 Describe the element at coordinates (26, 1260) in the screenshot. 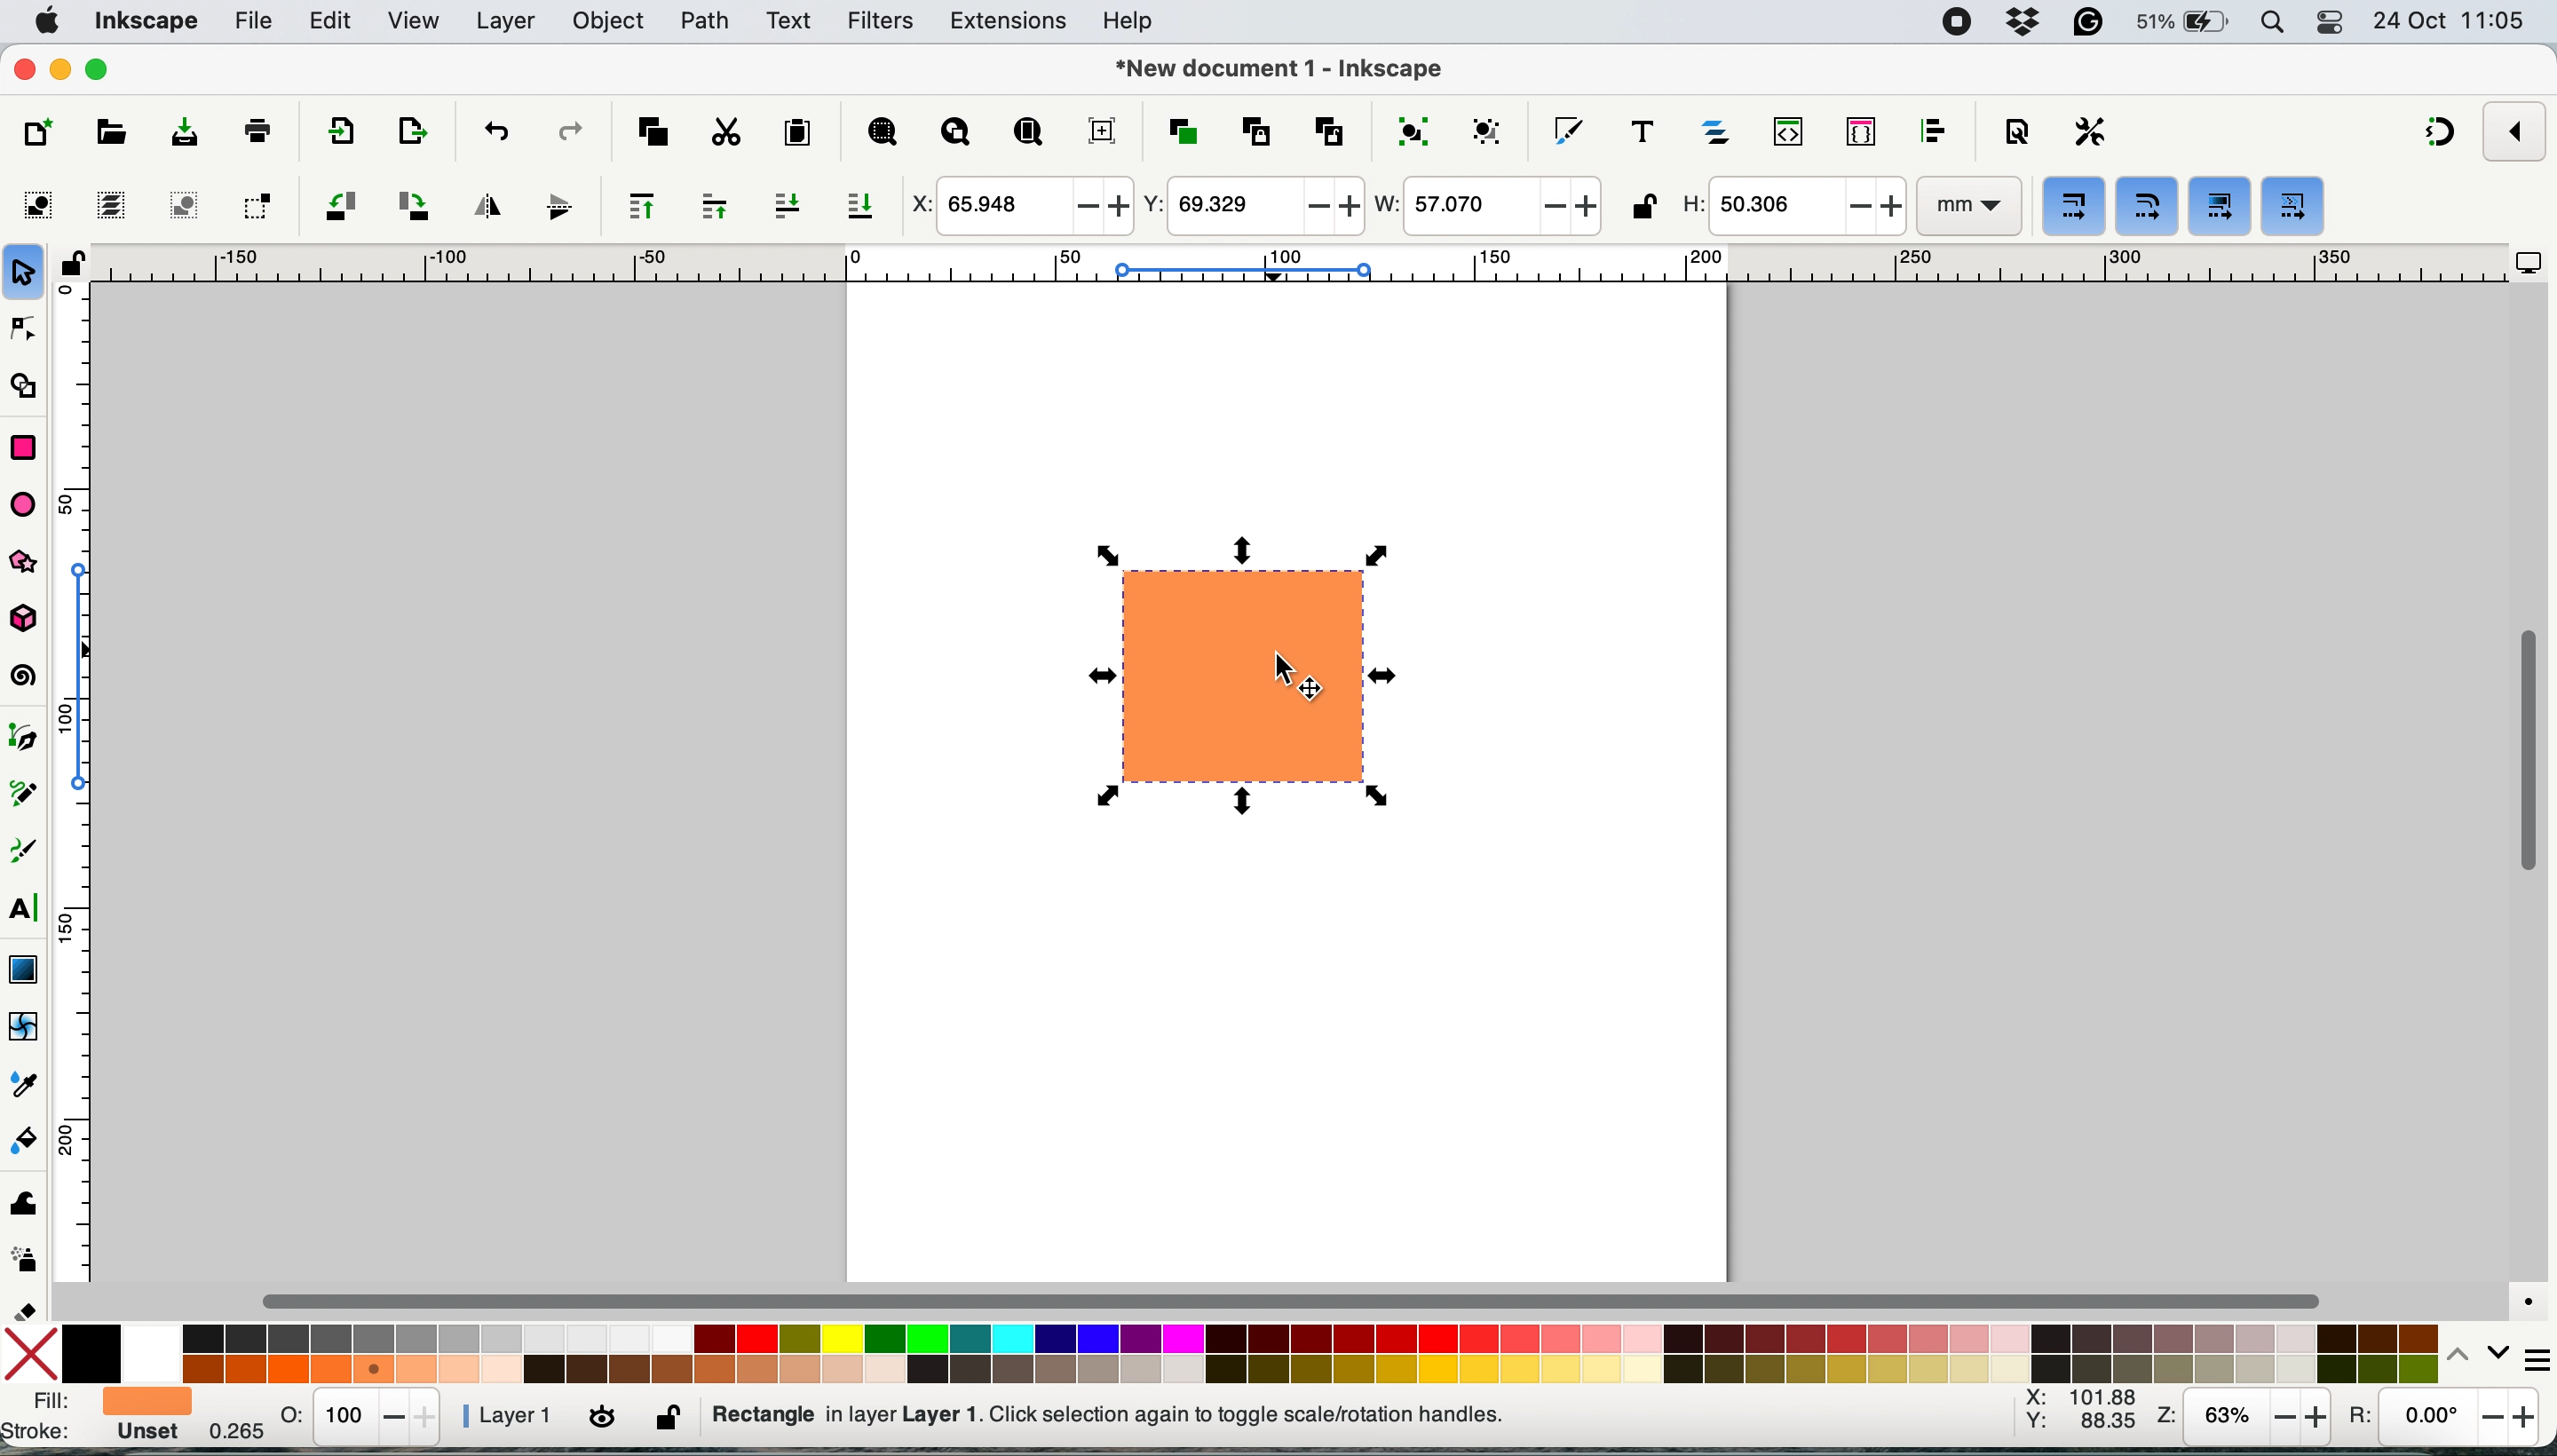

I see `spray tool` at that location.